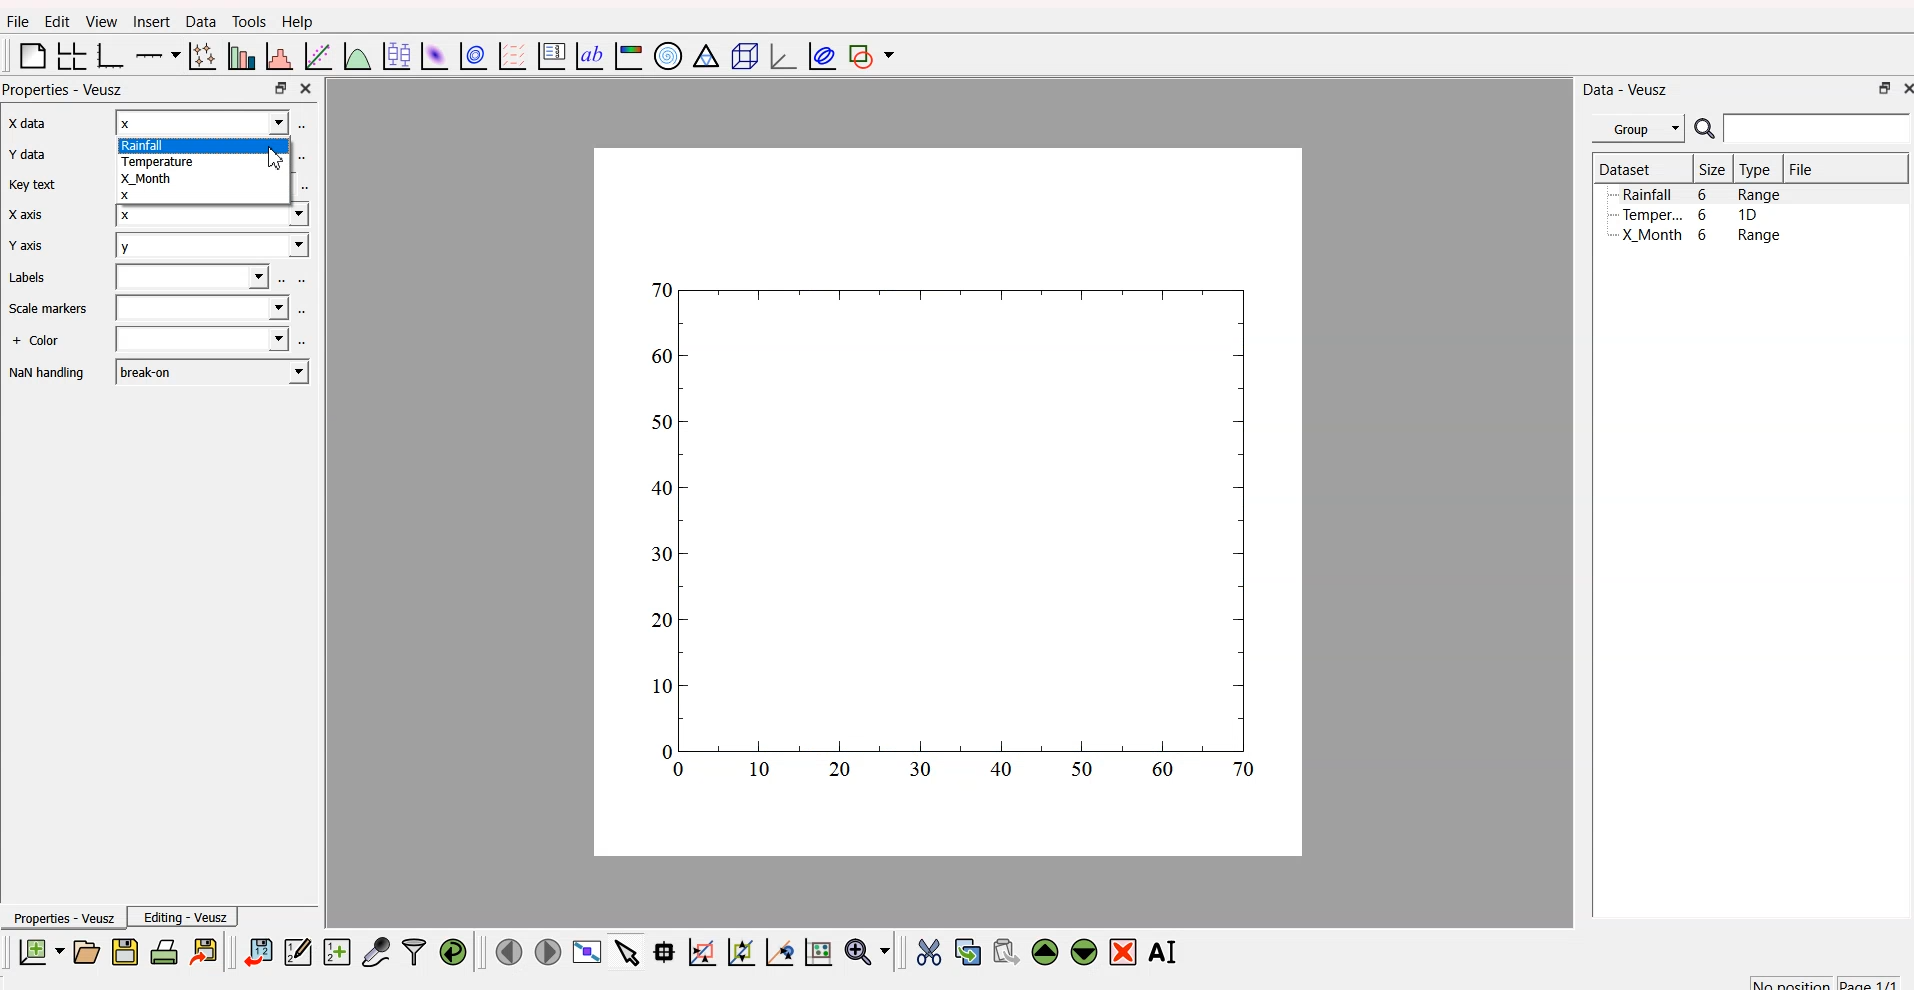 The image size is (1914, 990). I want to click on Y axis, so click(25, 248).